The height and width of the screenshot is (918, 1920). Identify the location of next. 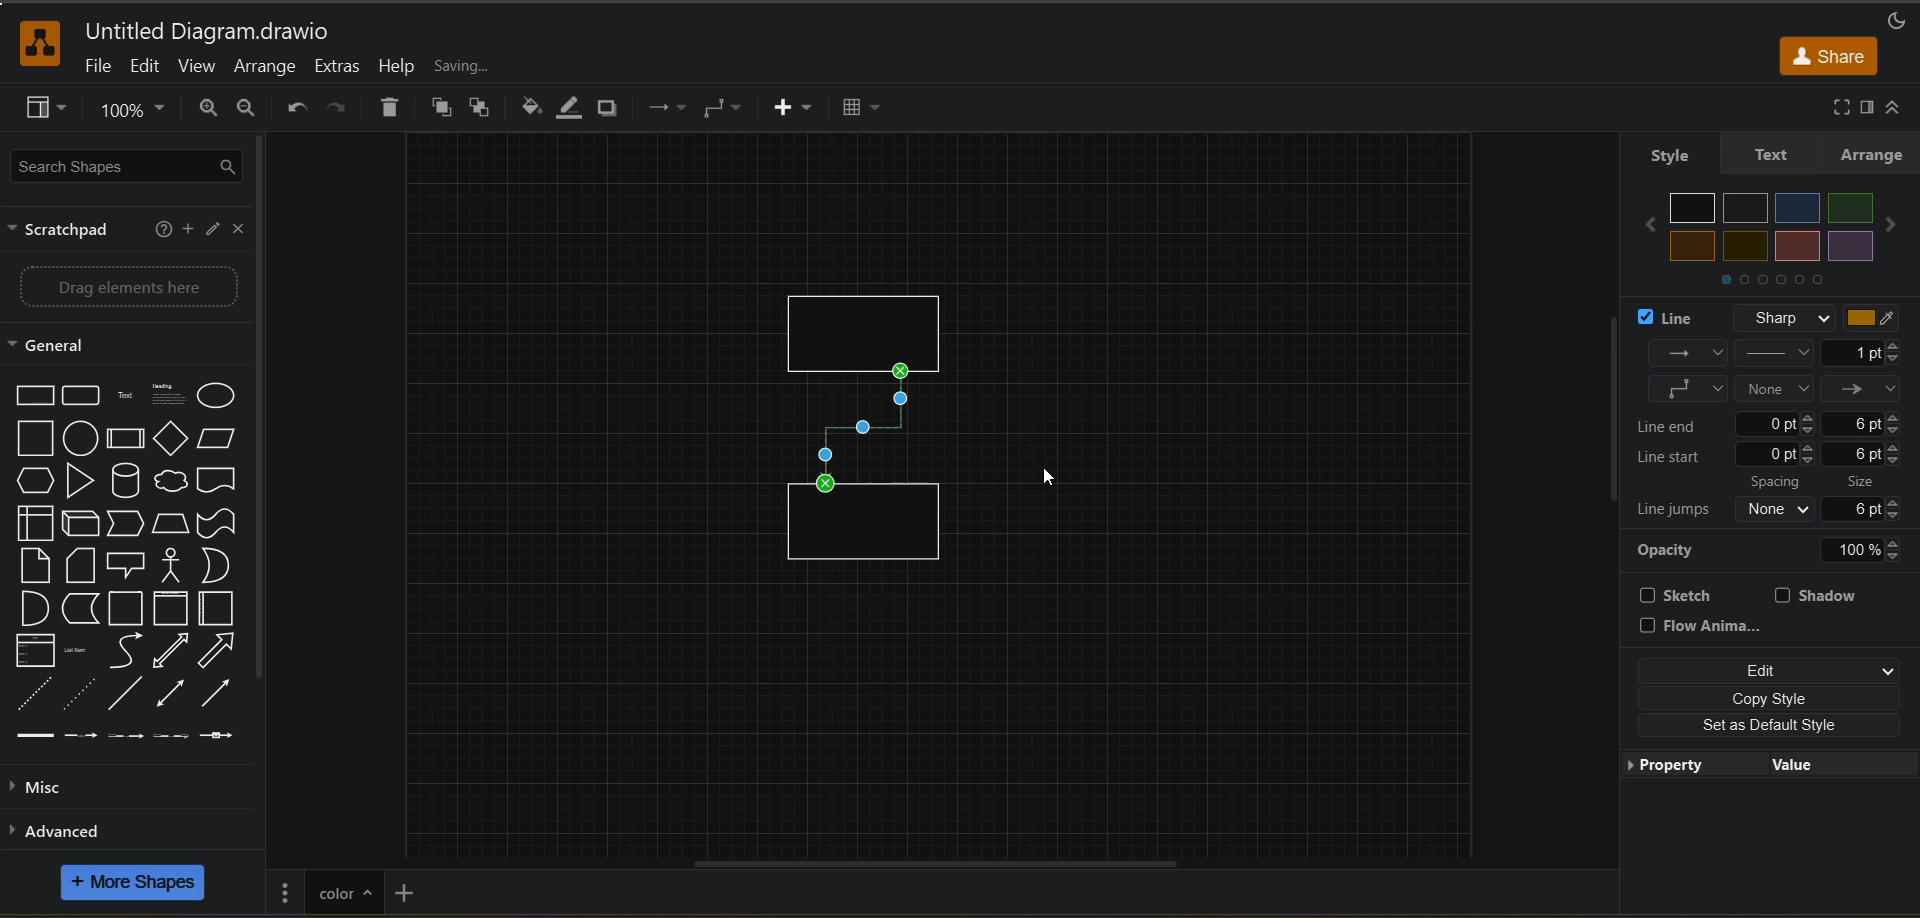
(1895, 226).